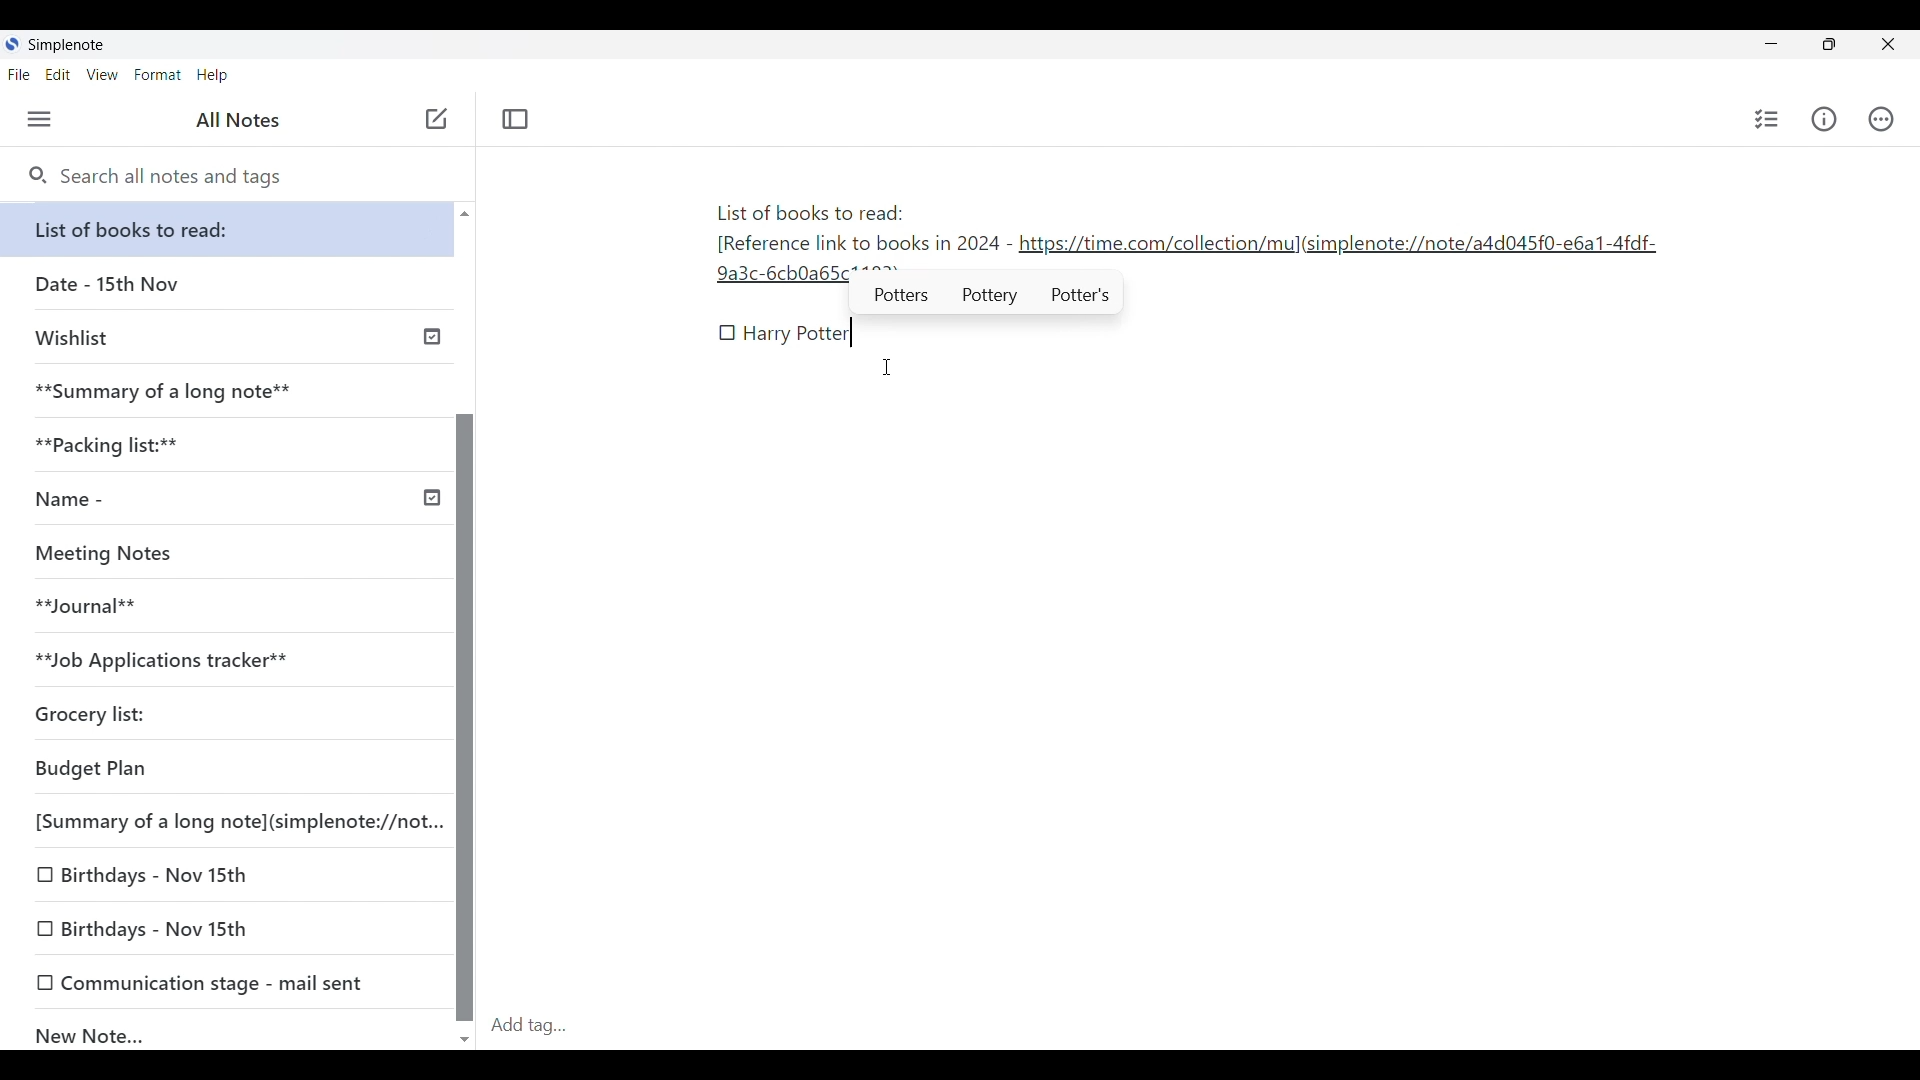  What do you see at coordinates (1824, 119) in the screenshot?
I see `Info` at bounding box center [1824, 119].